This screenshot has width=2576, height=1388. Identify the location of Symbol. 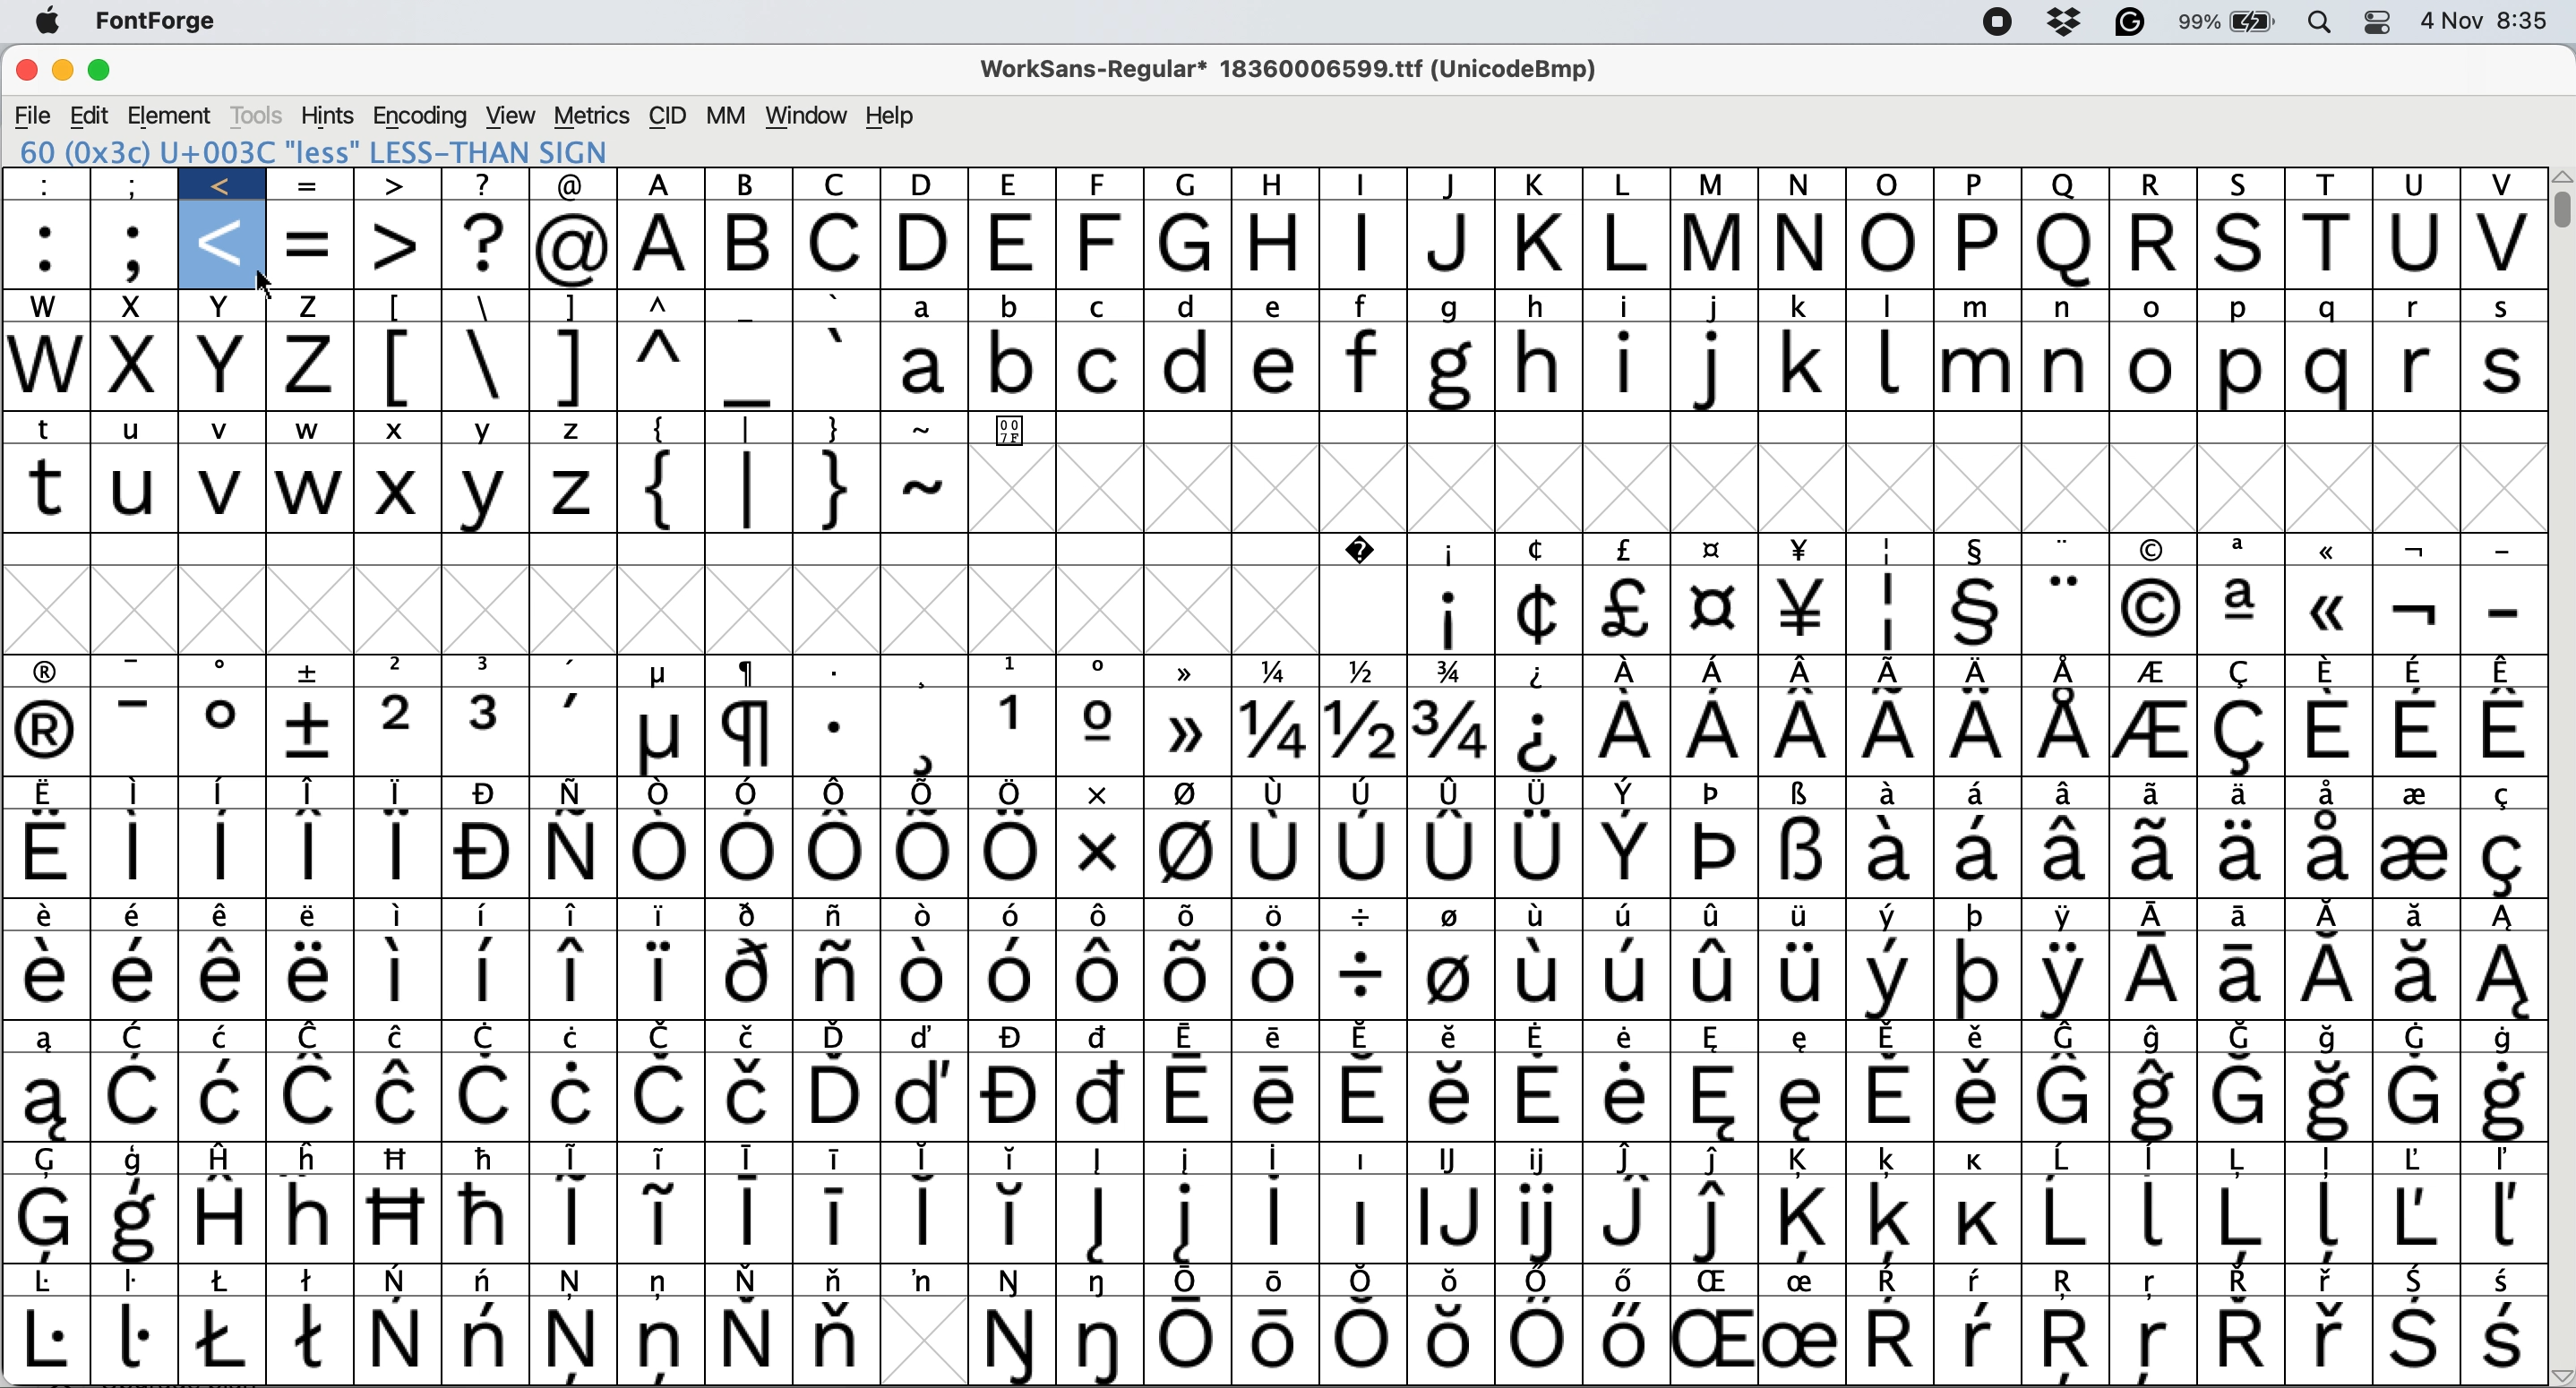
(1712, 611).